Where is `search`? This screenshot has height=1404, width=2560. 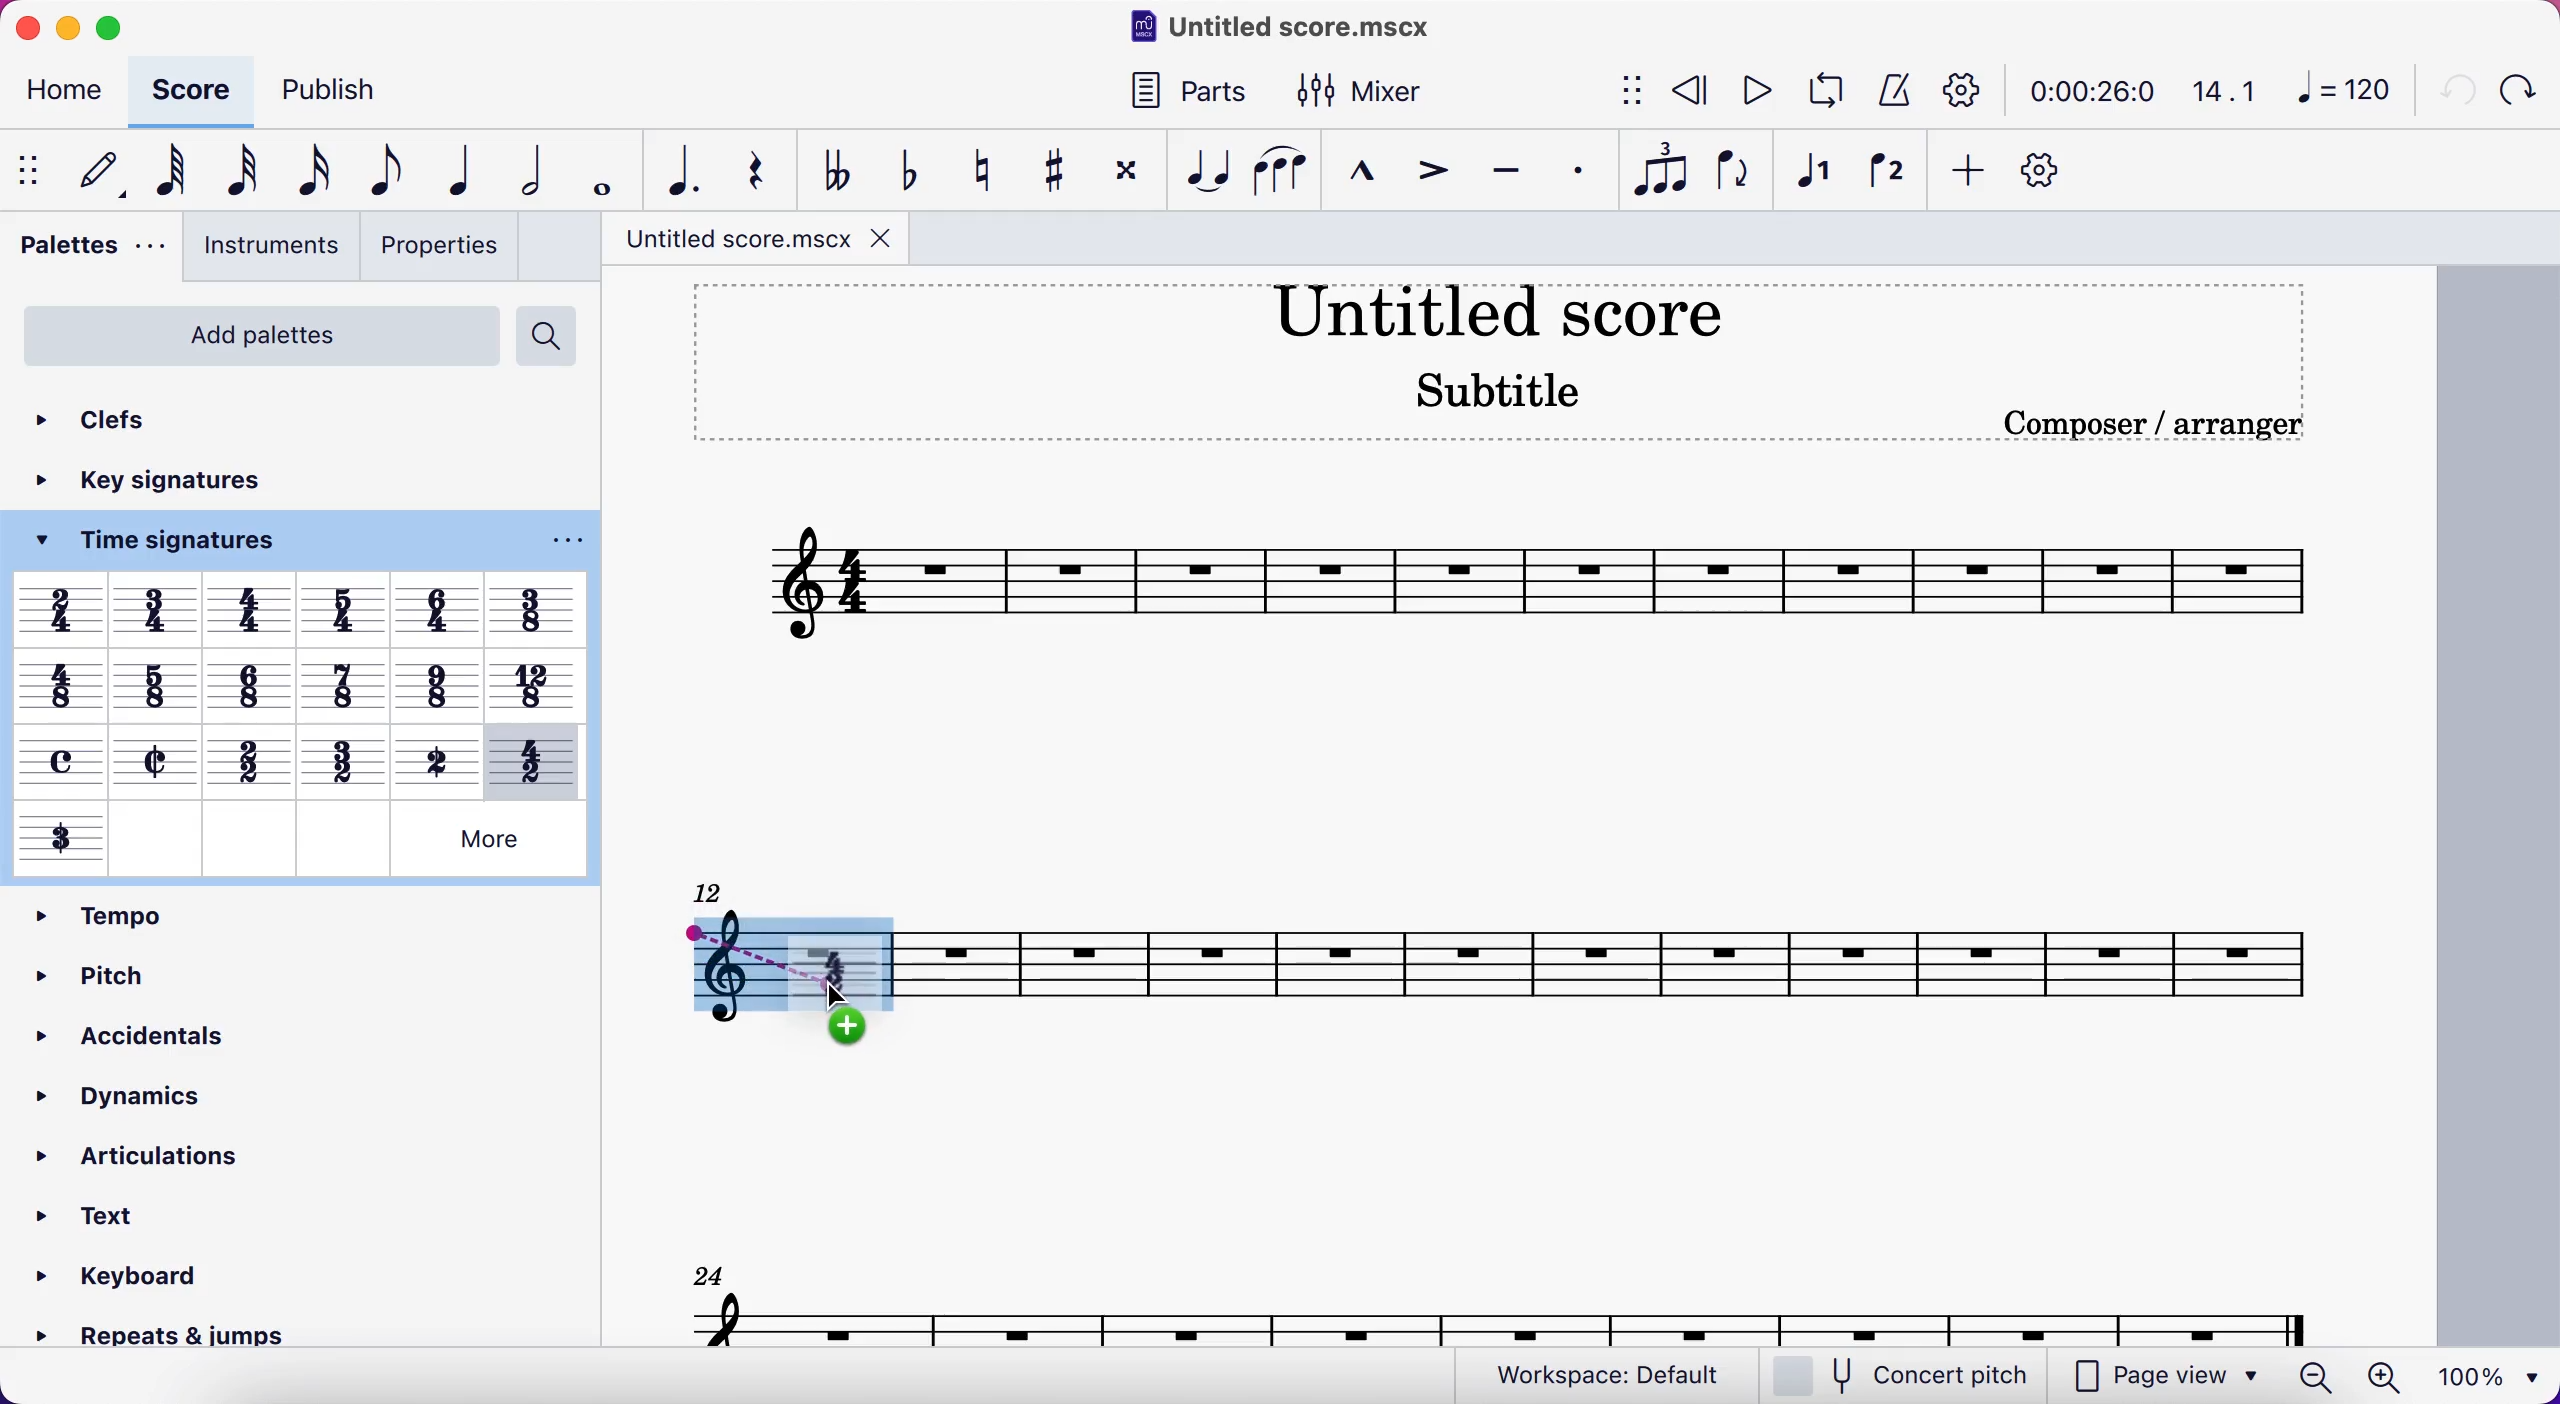
search is located at coordinates (557, 337).